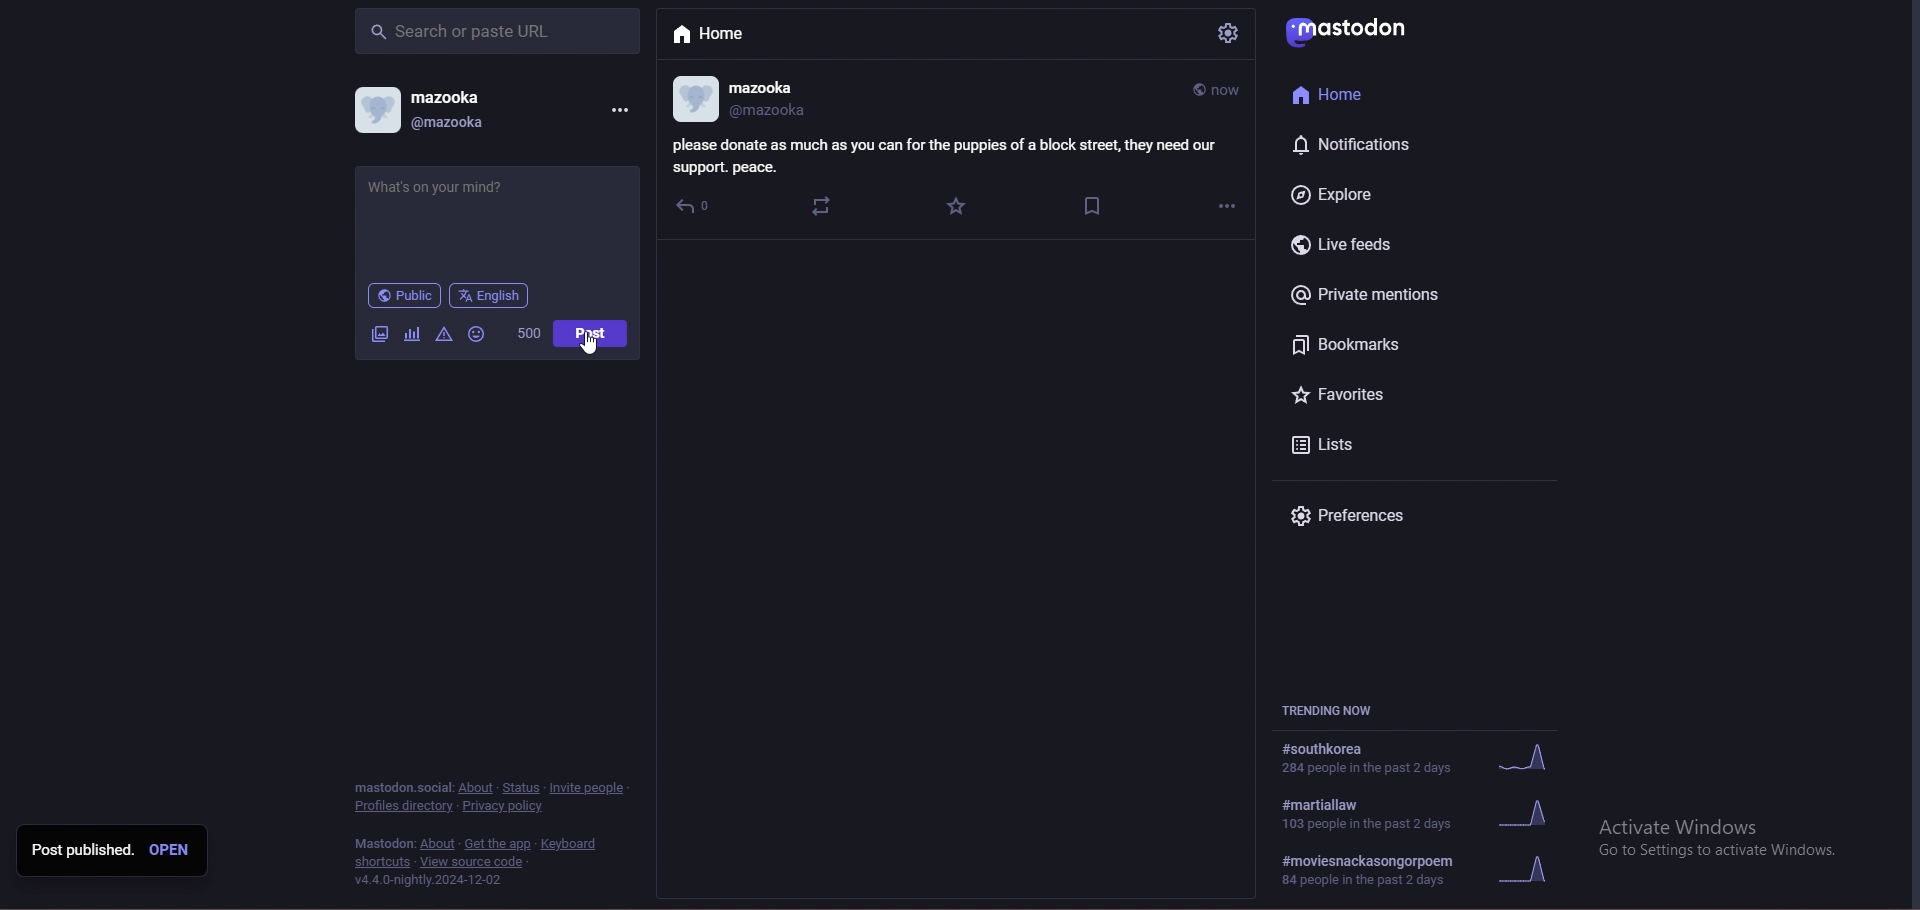  Describe the element at coordinates (822, 207) in the screenshot. I see `boost` at that location.